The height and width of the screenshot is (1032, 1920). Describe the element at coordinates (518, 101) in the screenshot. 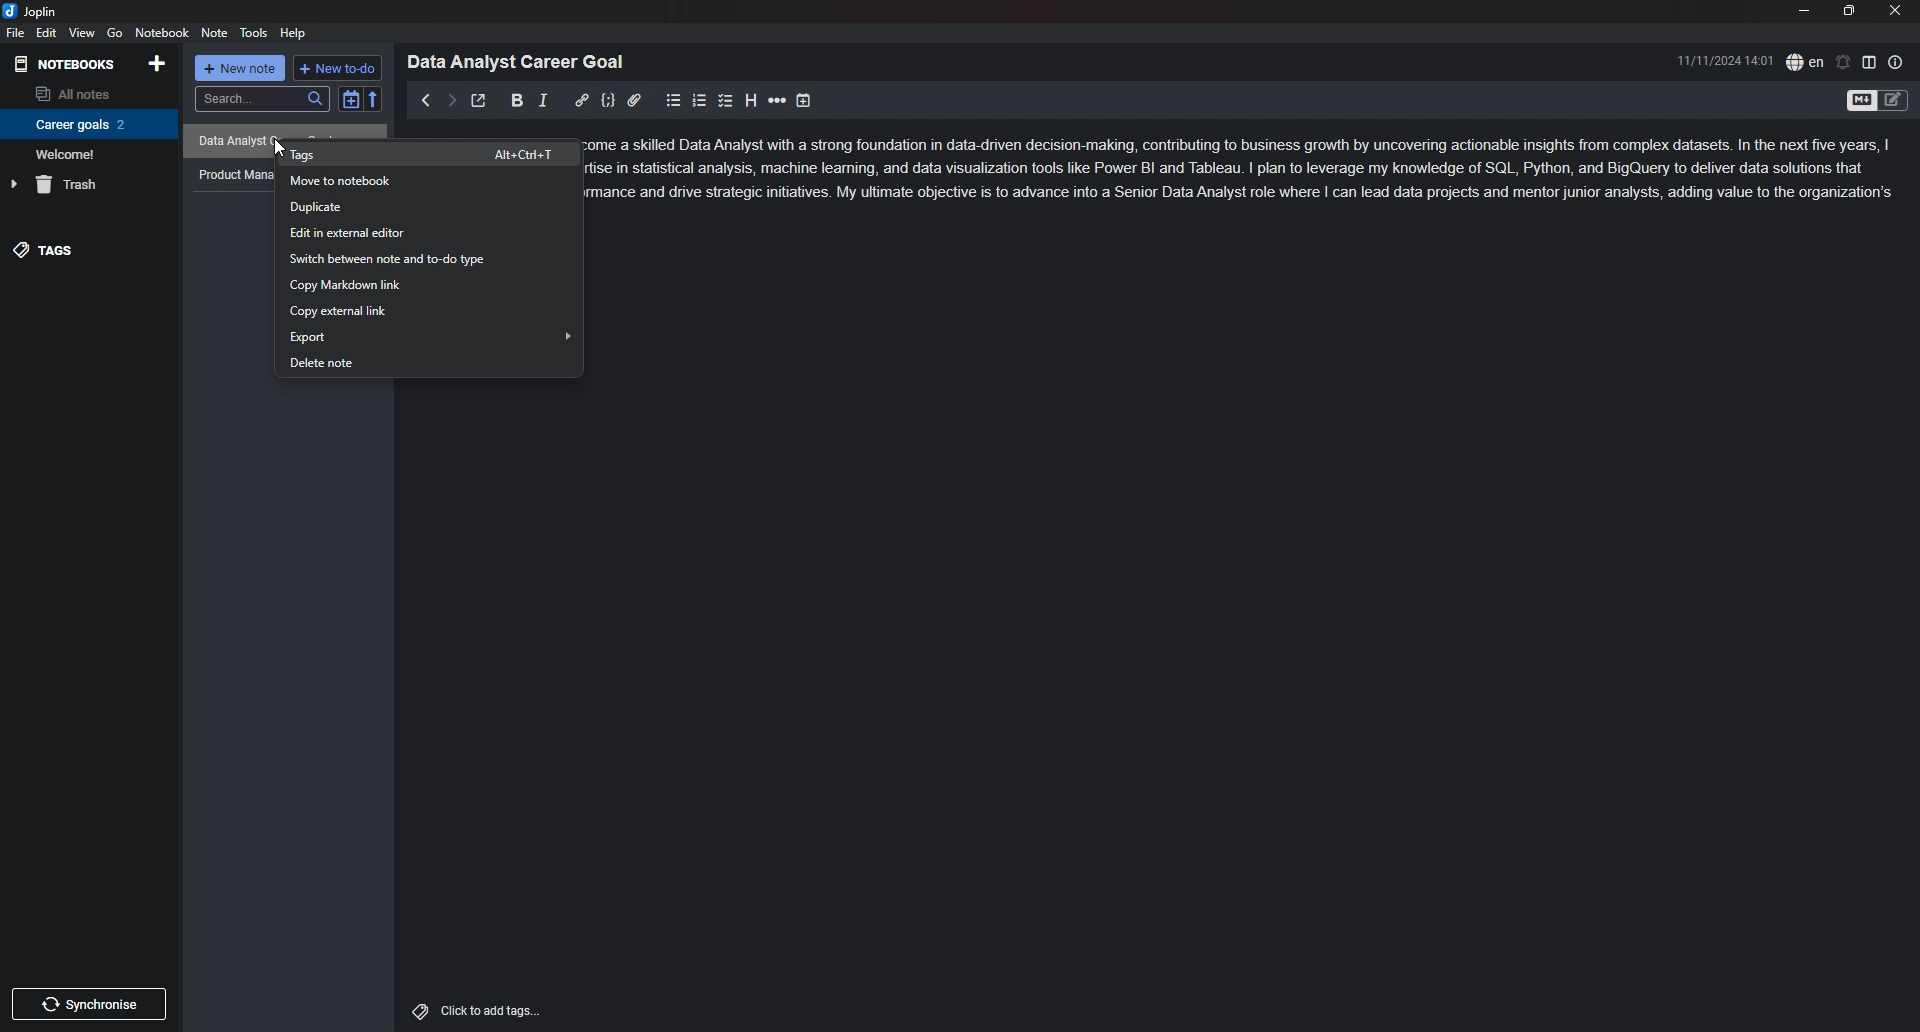

I see `bold` at that location.